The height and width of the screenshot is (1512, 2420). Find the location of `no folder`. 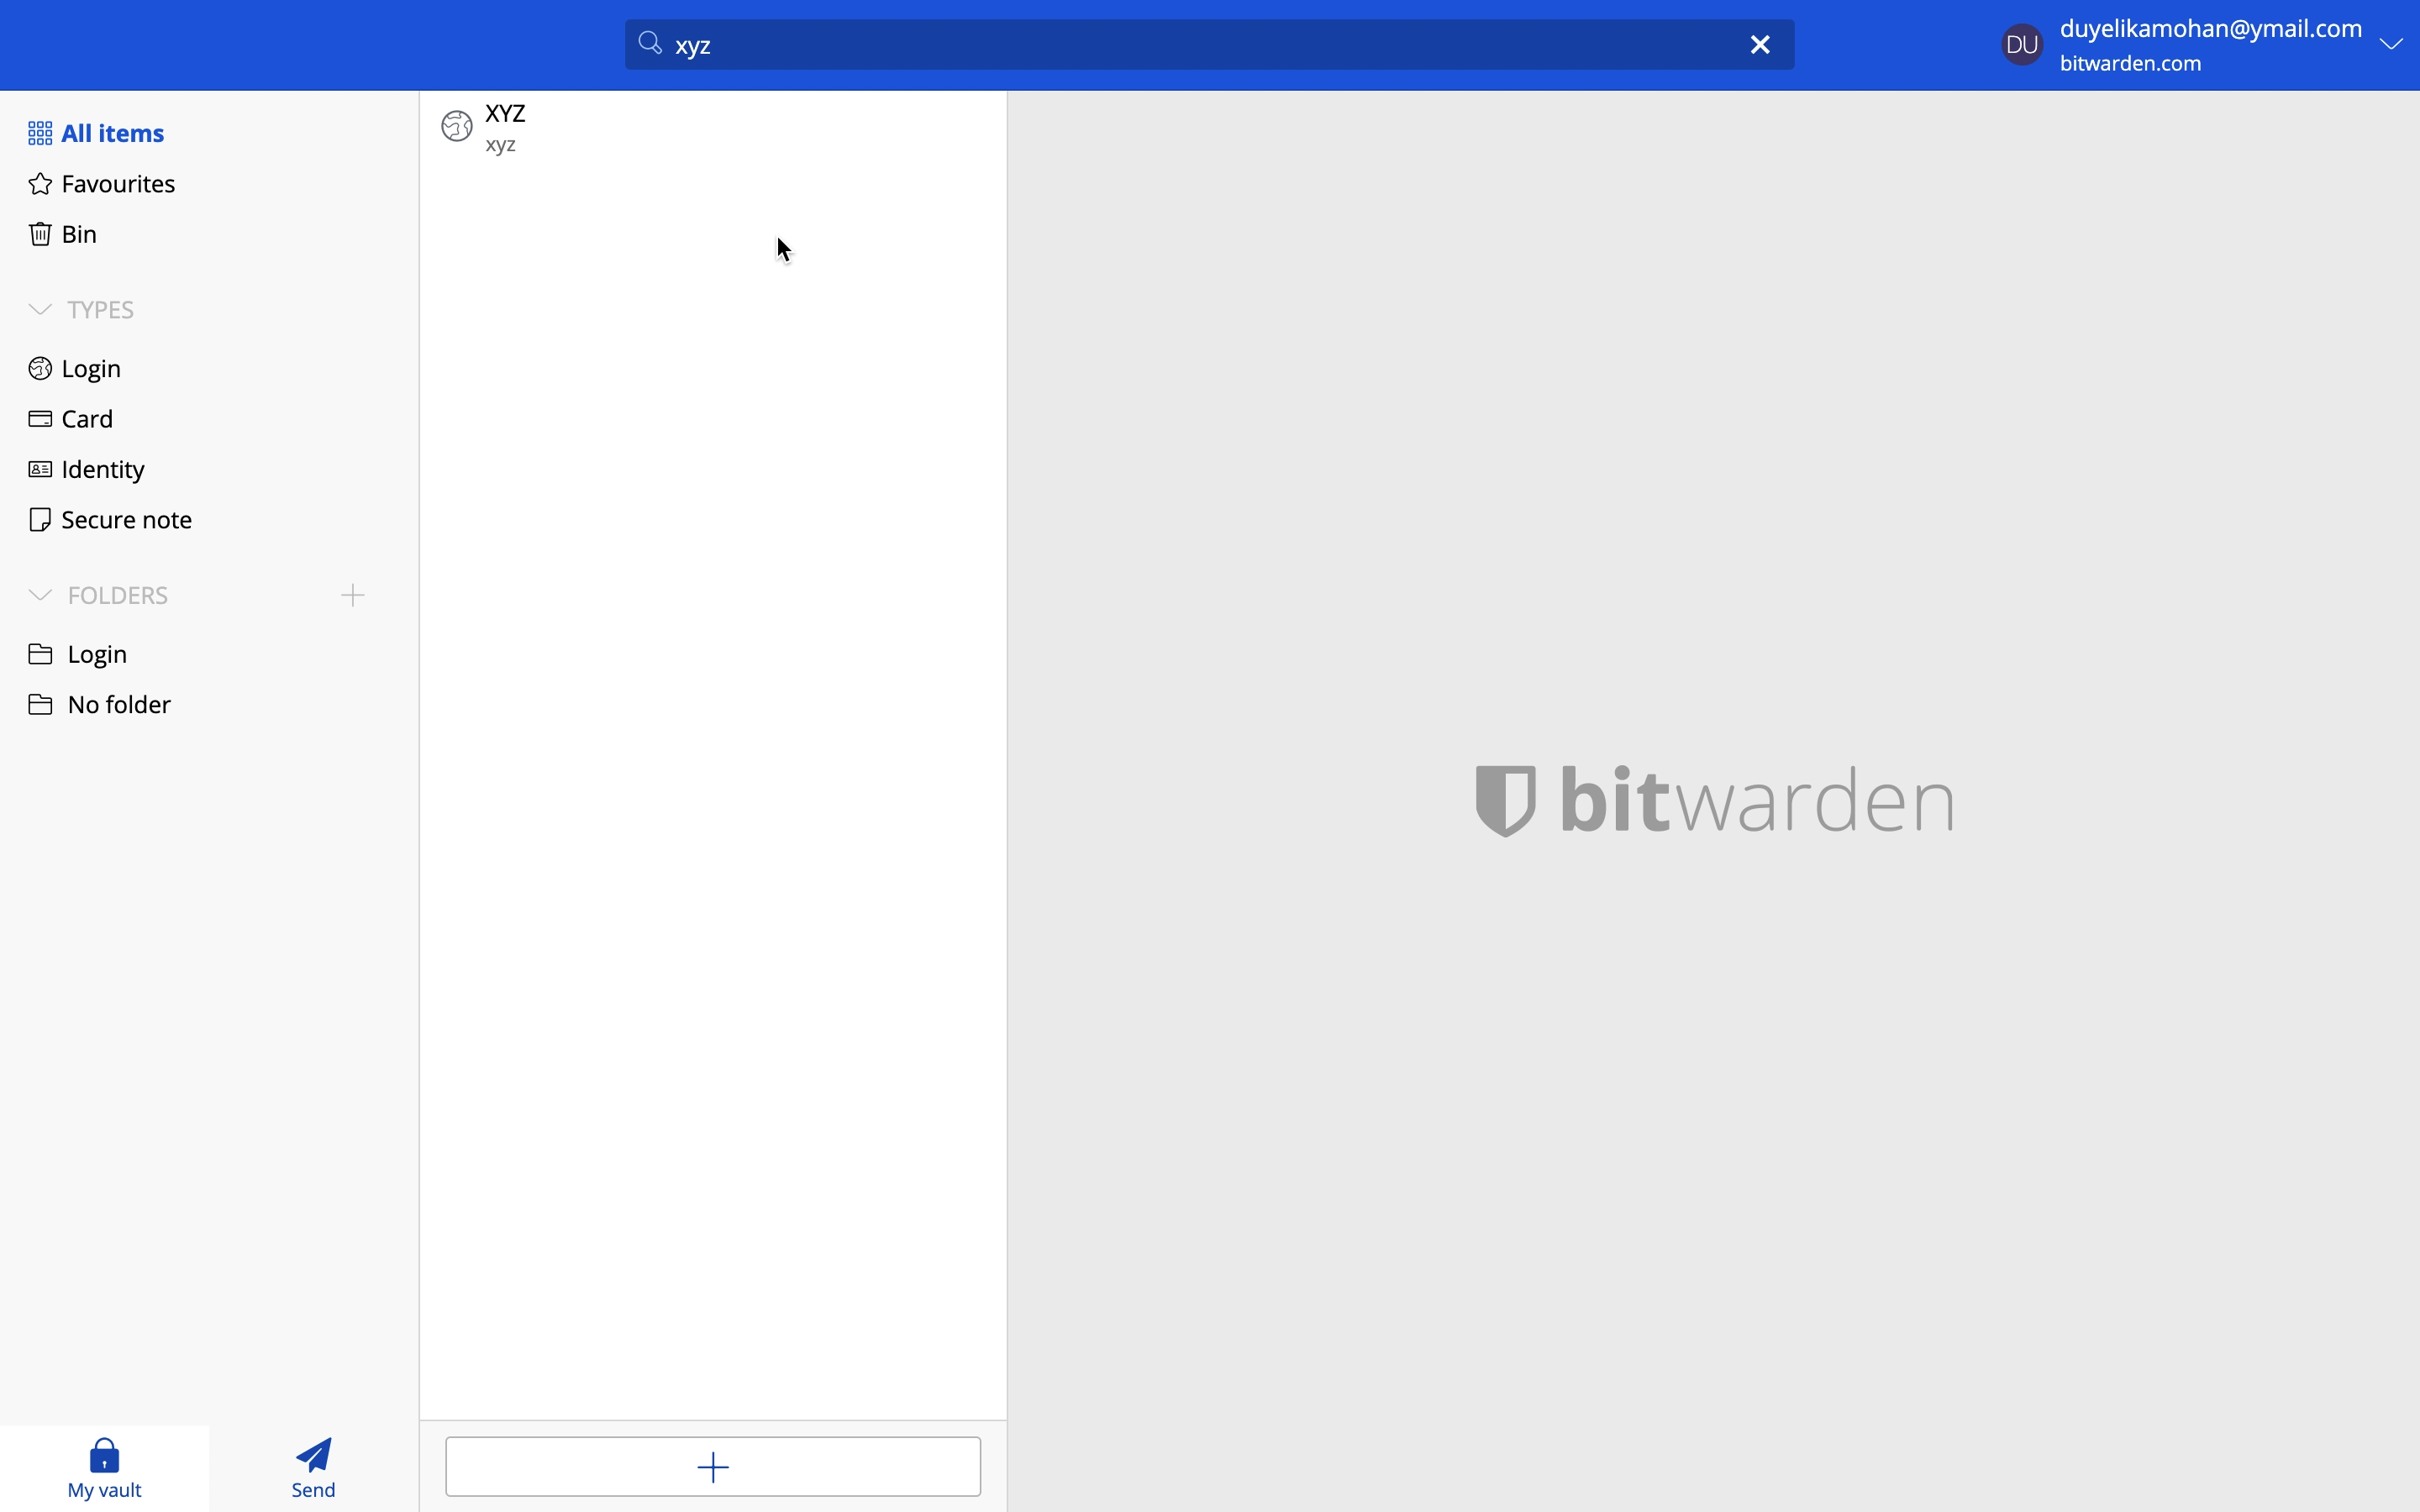

no folder is located at coordinates (108, 704).